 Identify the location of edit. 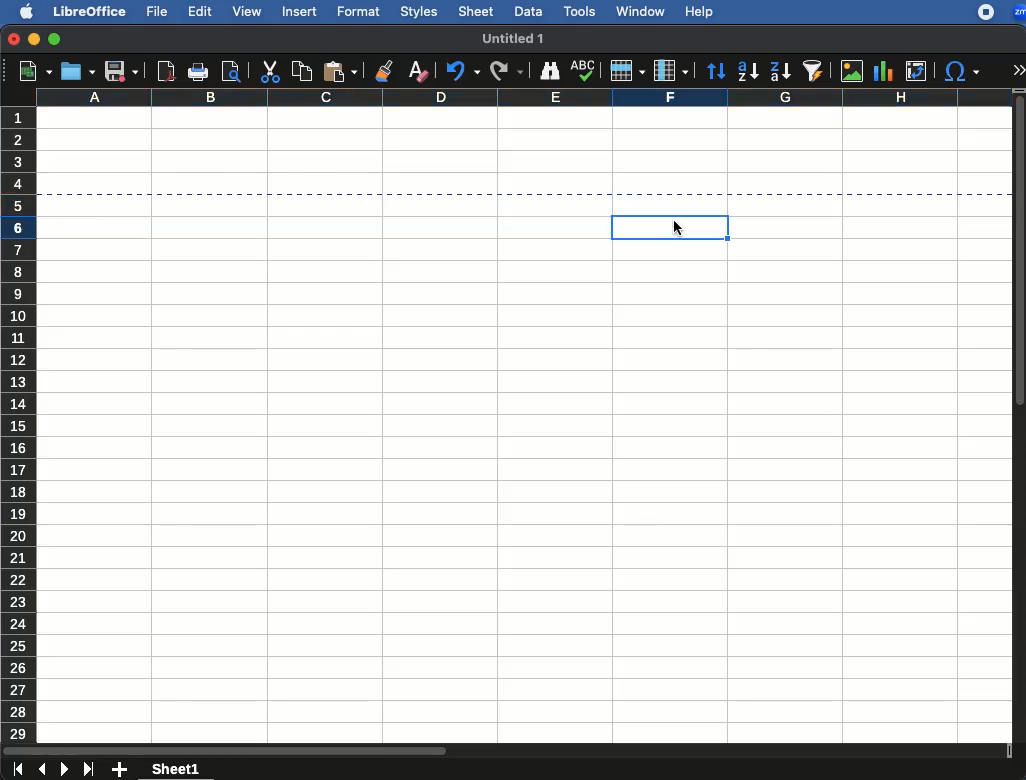
(199, 12).